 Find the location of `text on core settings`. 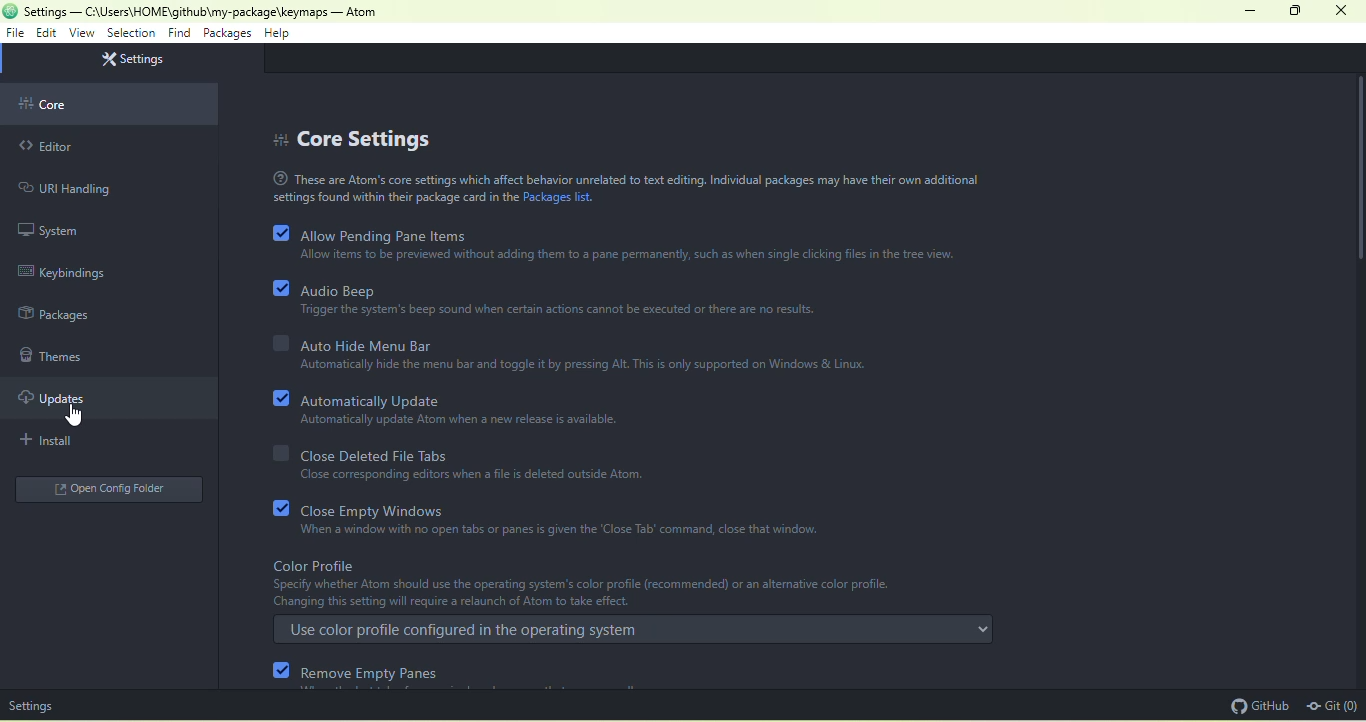

text on core settings is located at coordinates (633, 179).